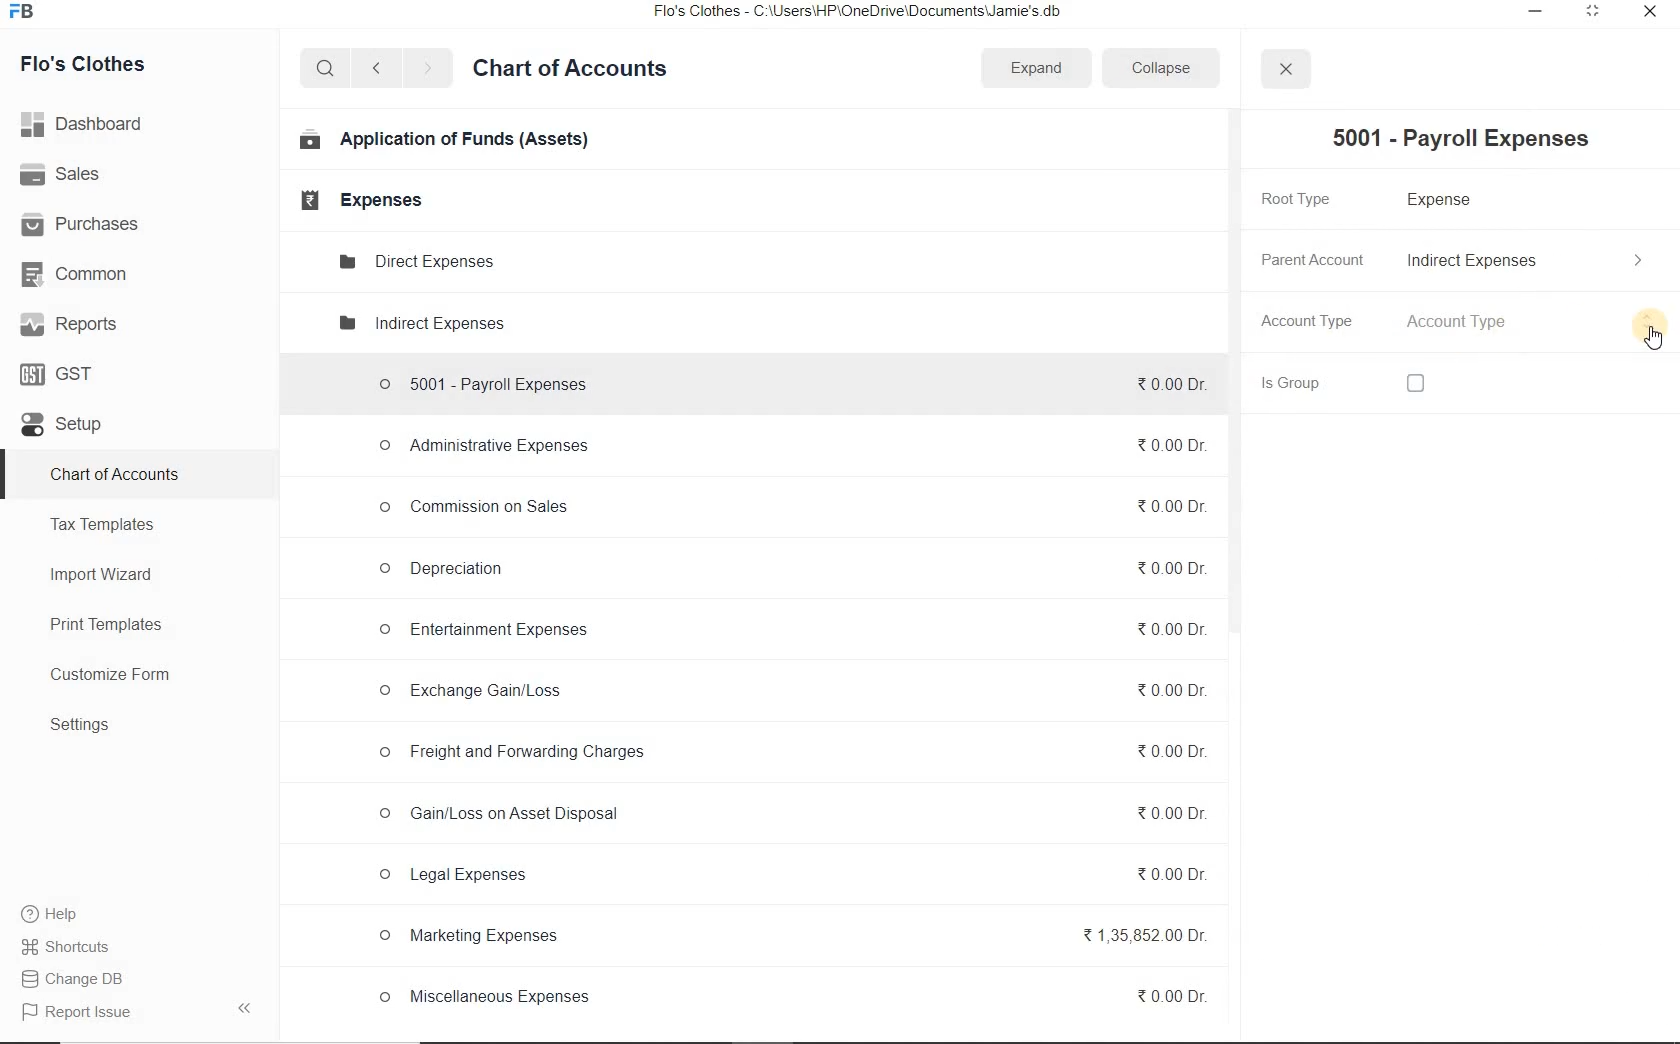 Image resolution: width=1680 pixels, height=1044 pixels. I want to click on Chart of Accounts, so click(570, 71).